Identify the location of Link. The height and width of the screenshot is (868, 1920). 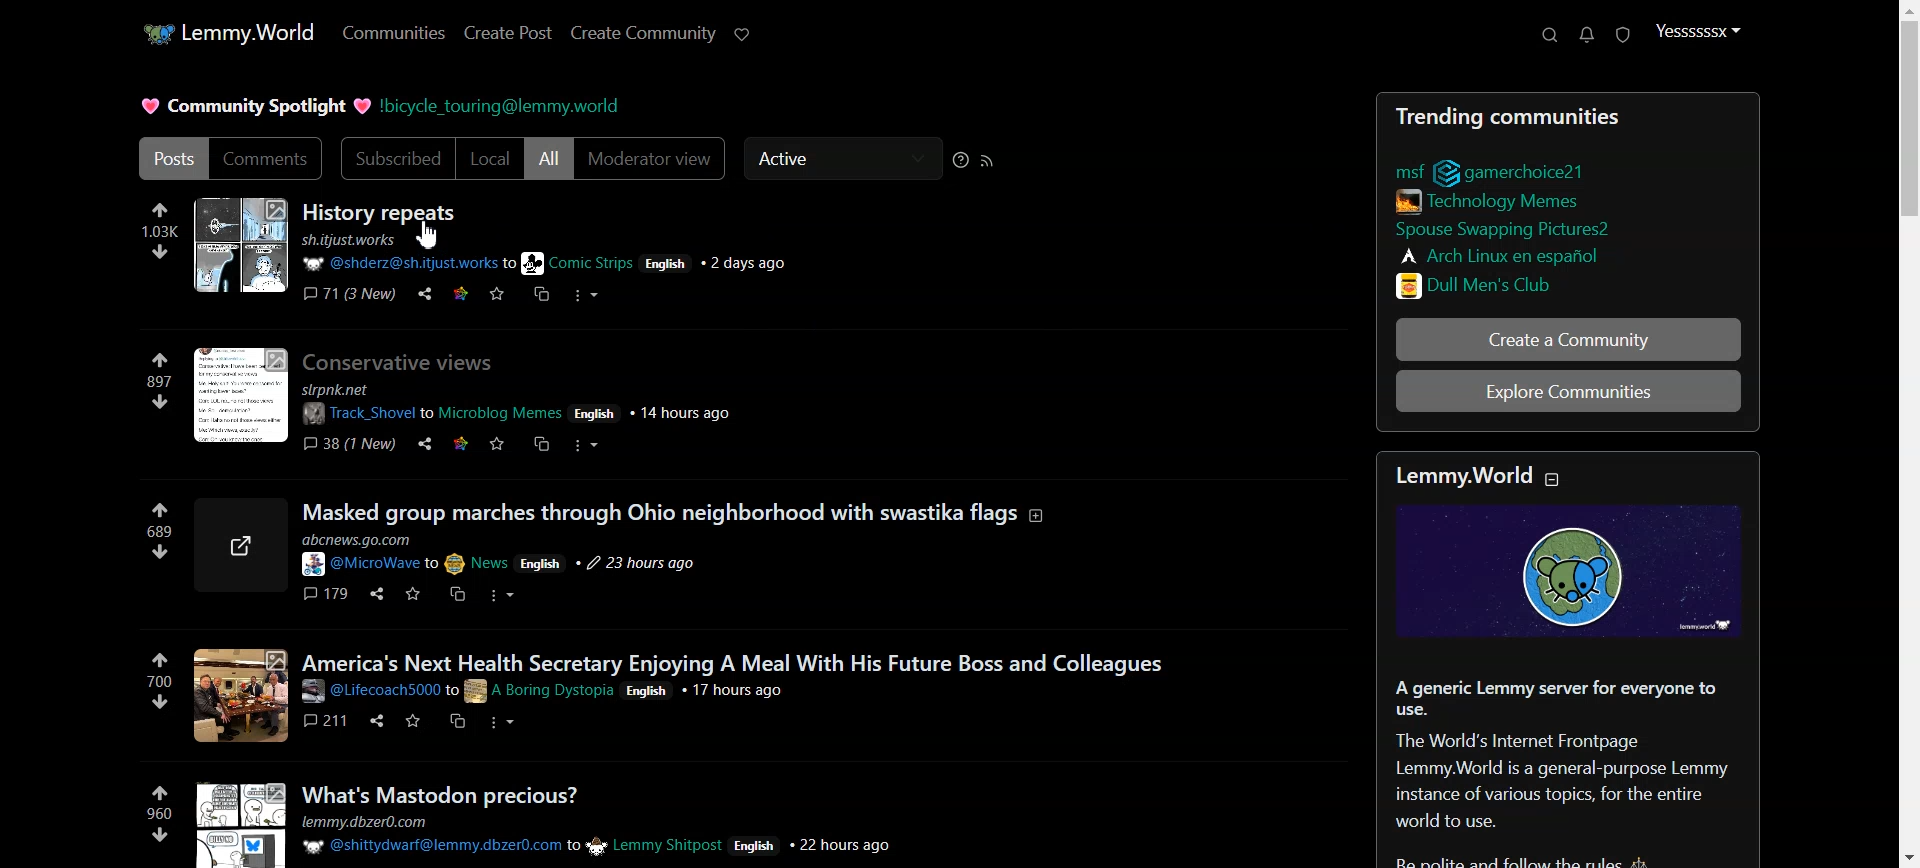
(237, 546).